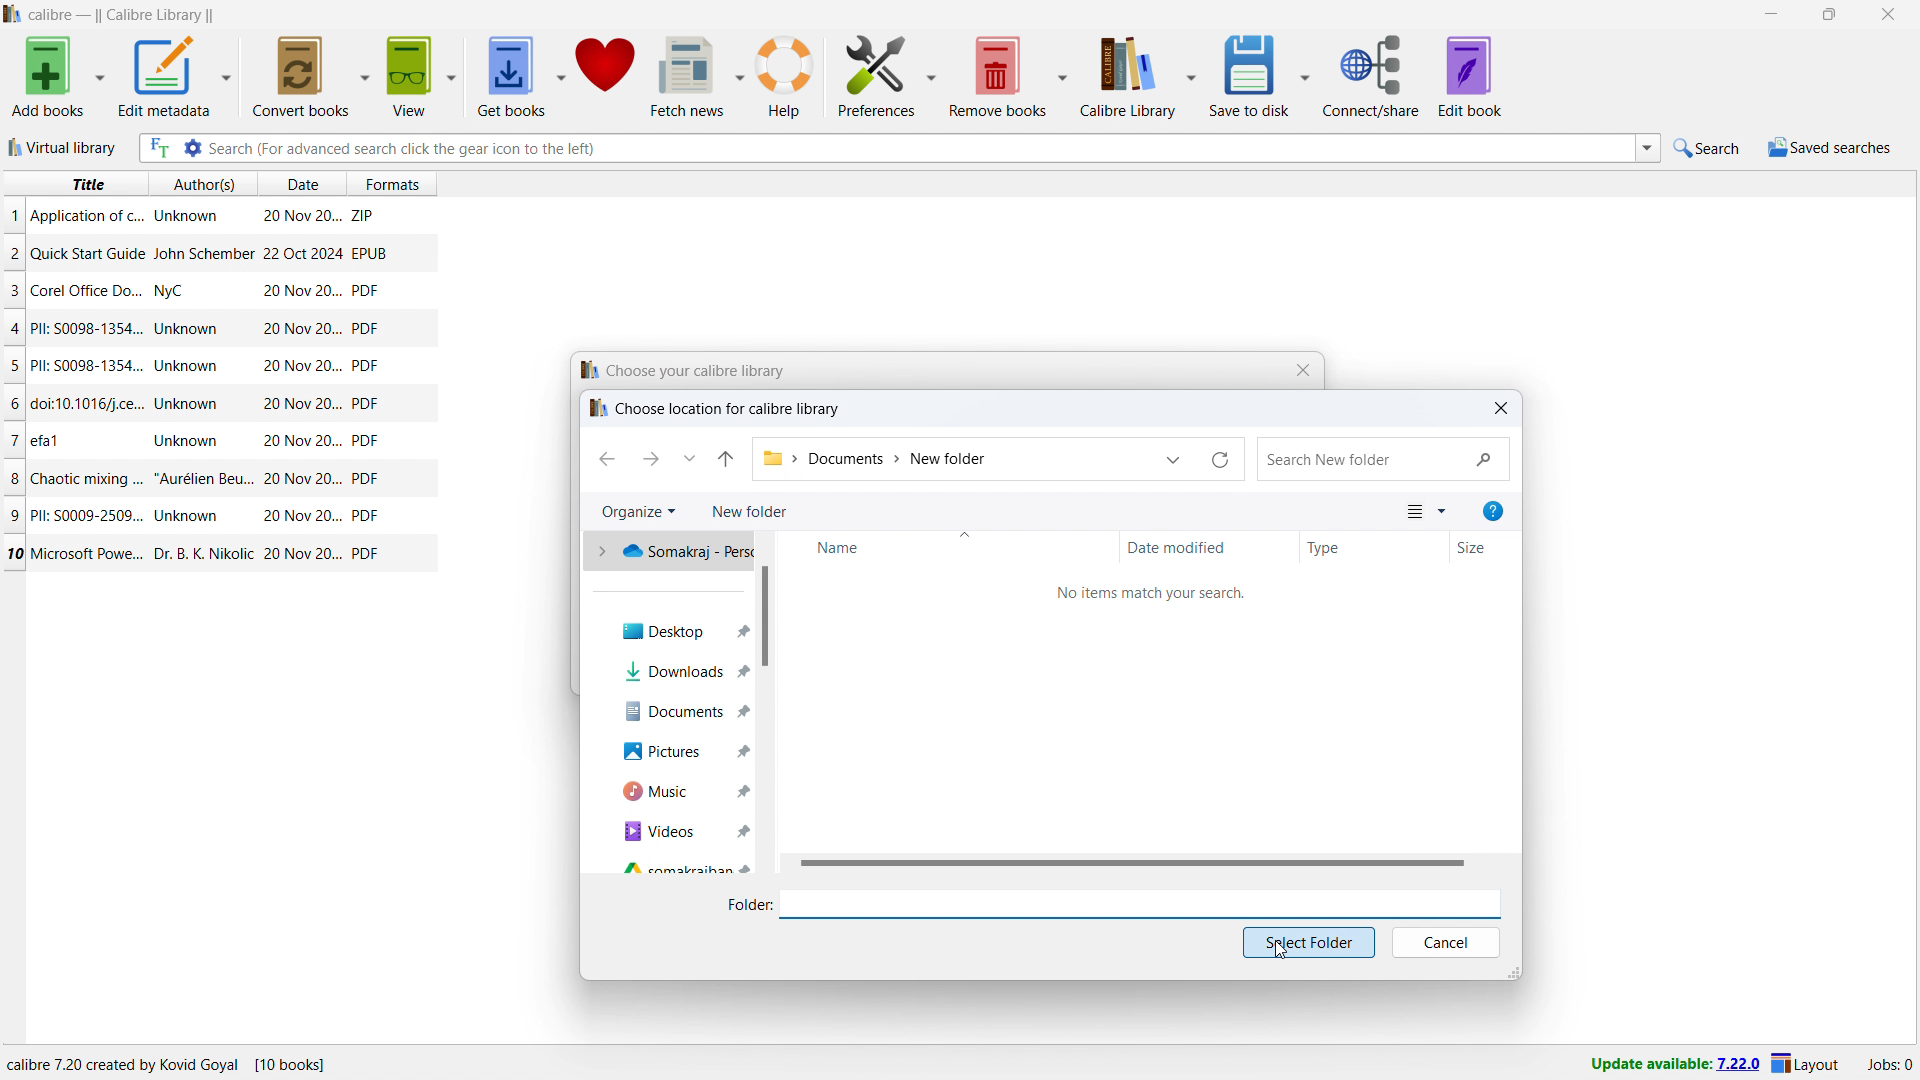 The height and width of the screenshot is (1080, 1920). Describe the element at coordinates (201, 551) in the screenshot. I see `Author` at that location.